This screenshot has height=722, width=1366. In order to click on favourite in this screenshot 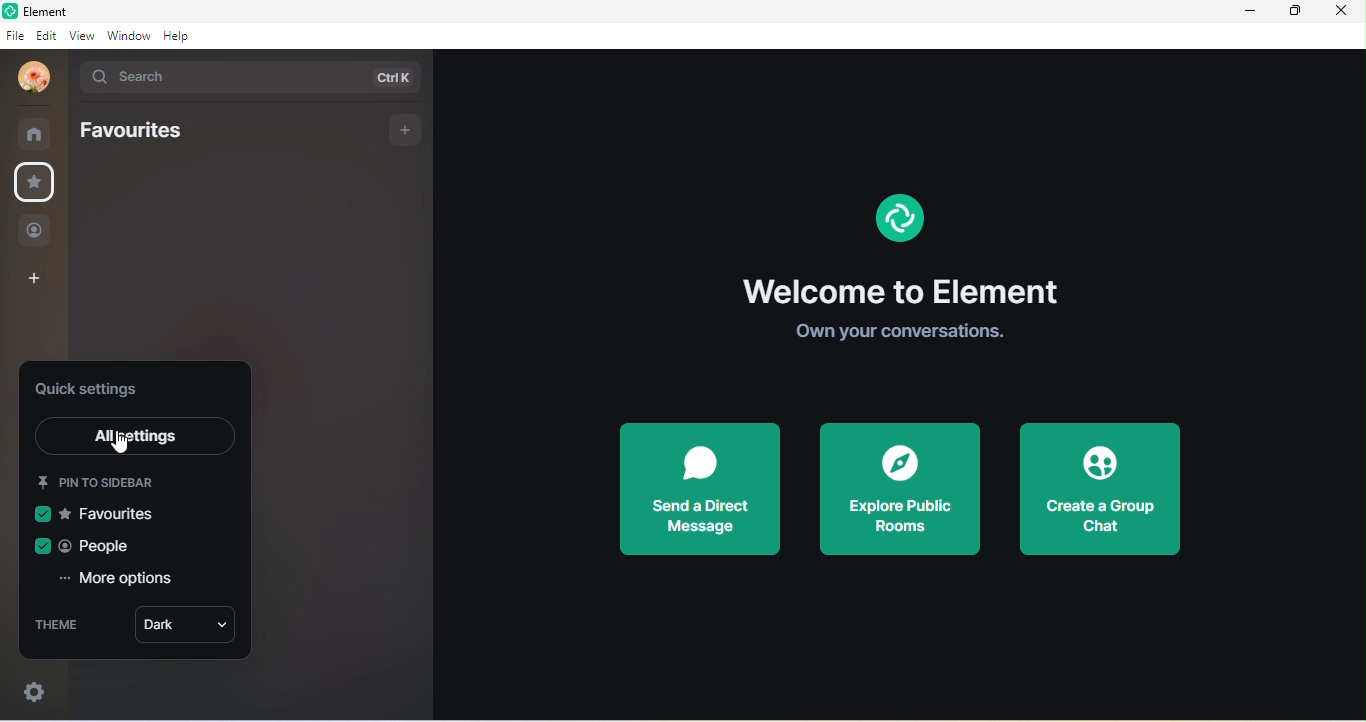, I will do `click(36, 183)`.